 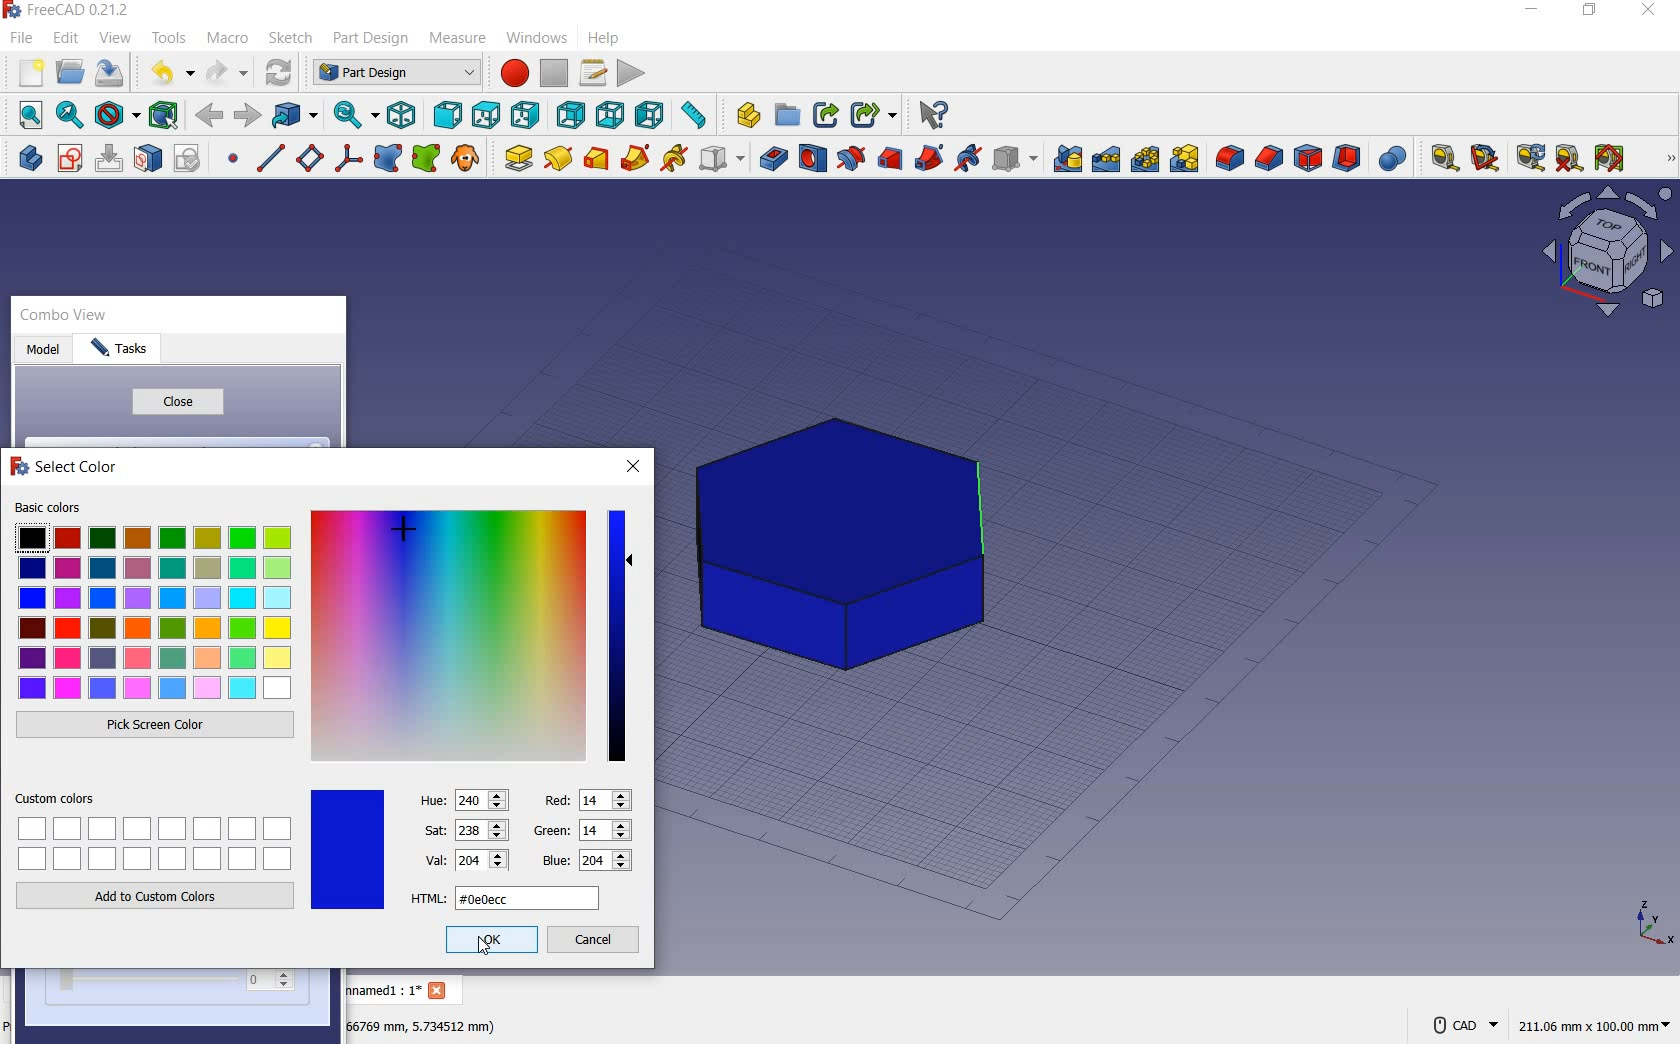 I want to click on right, so click(x=527, y=115).